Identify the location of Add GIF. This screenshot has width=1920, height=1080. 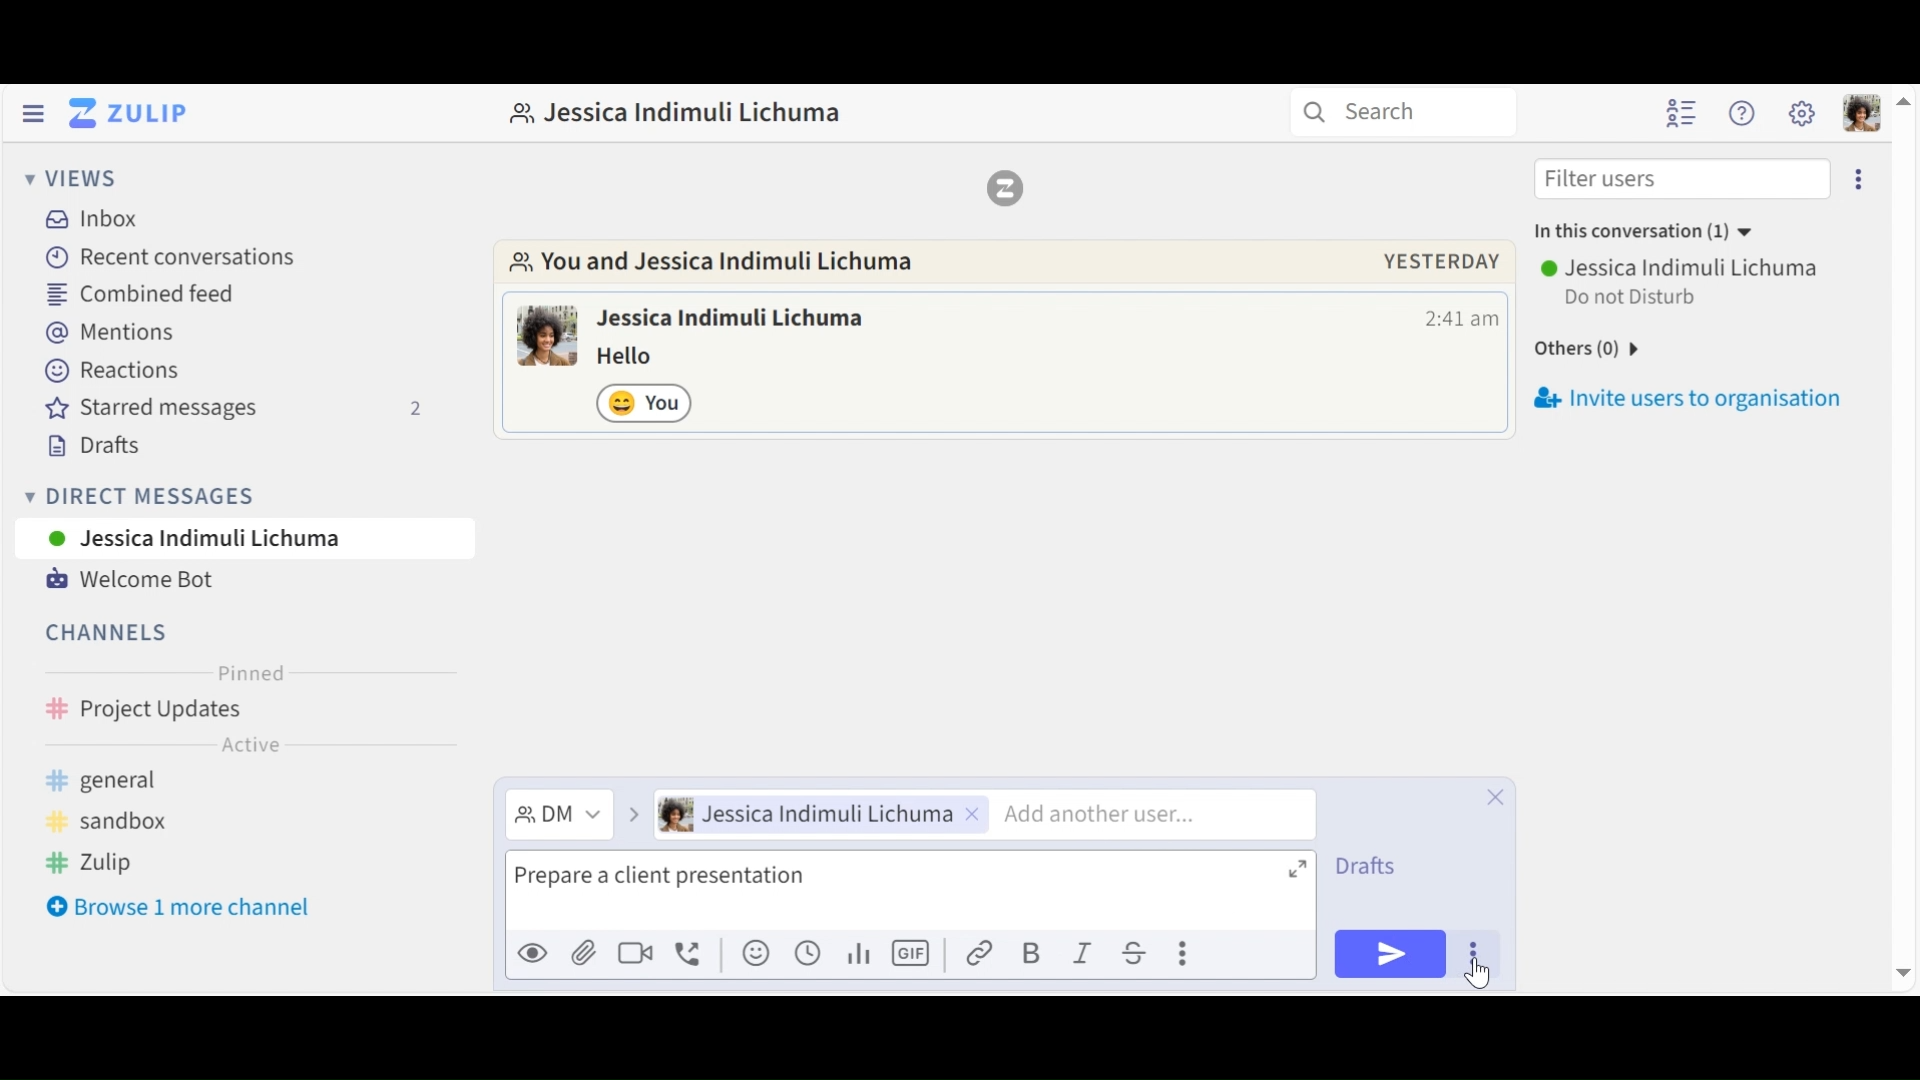
(914, 953).